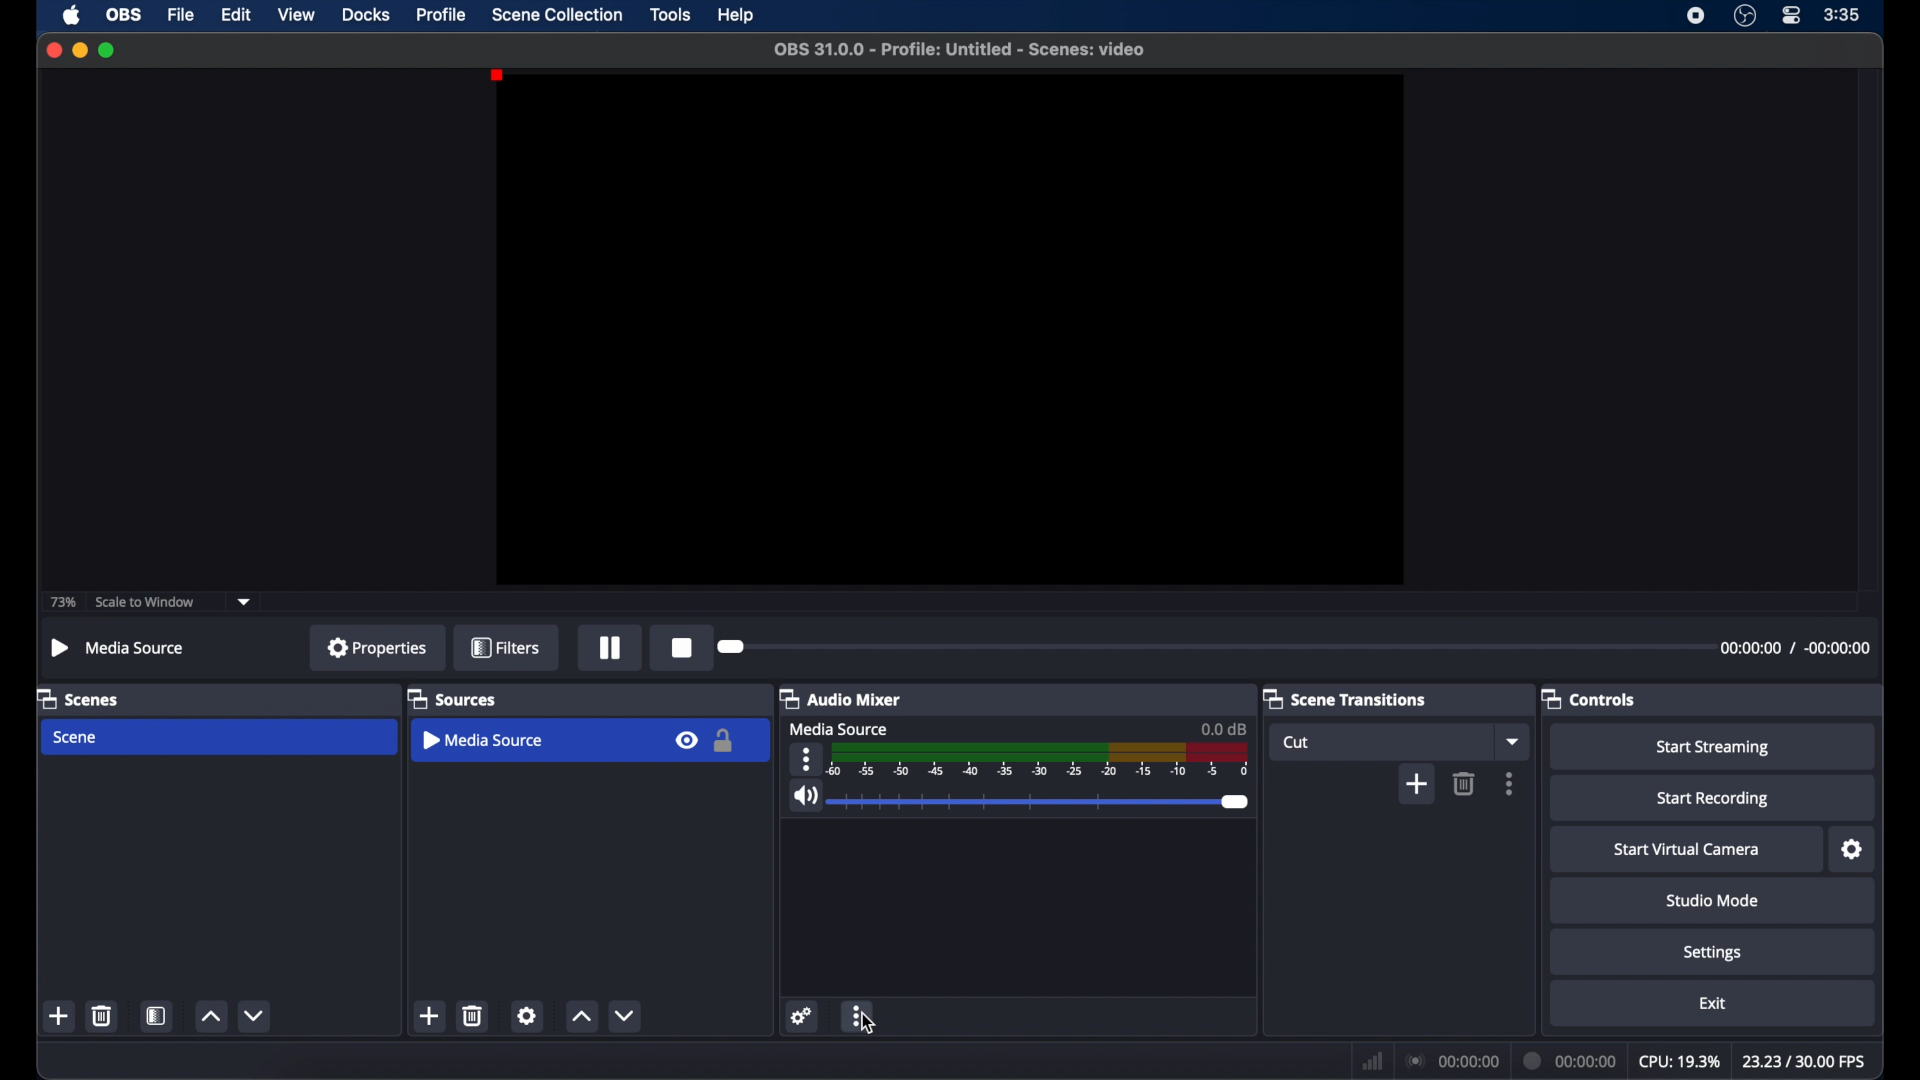 This screenshot has height=1080, width=1920. I want to click on scene collection, so click(560, 14).